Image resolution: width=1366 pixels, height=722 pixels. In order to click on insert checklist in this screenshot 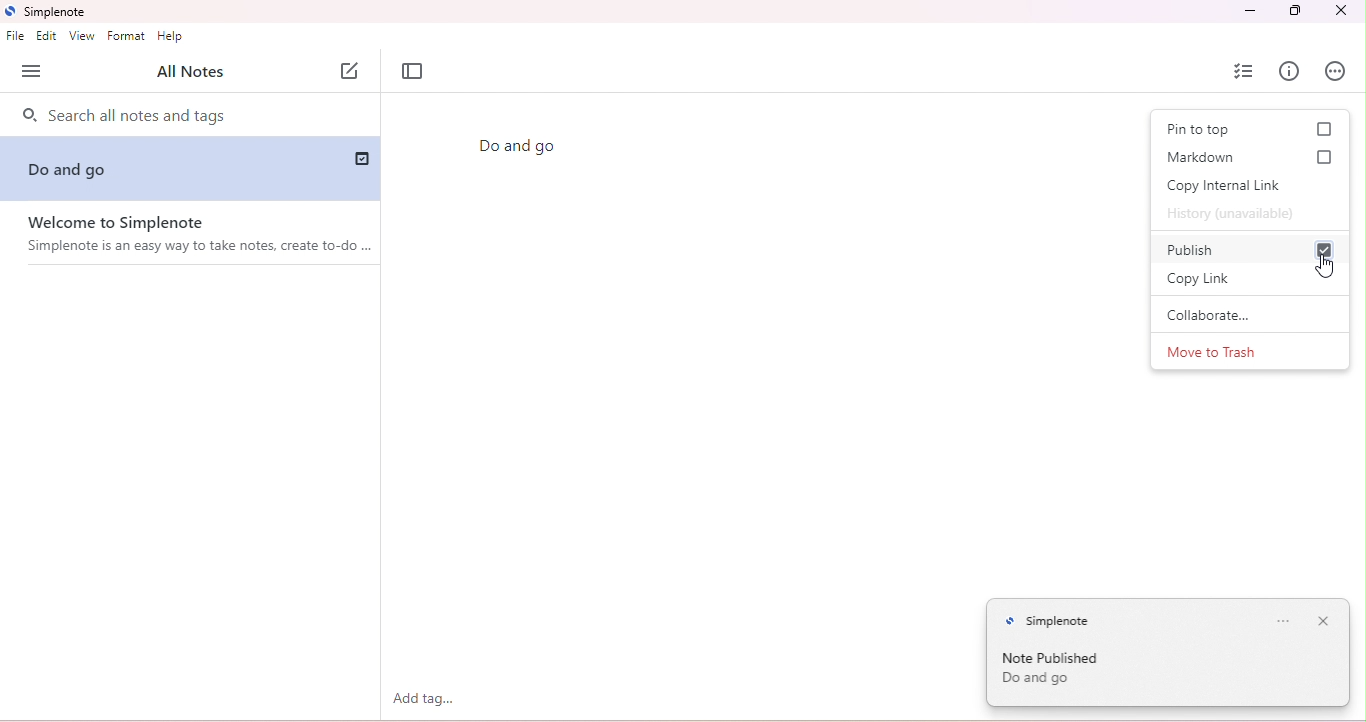, I will do `click(1245, 71)`.